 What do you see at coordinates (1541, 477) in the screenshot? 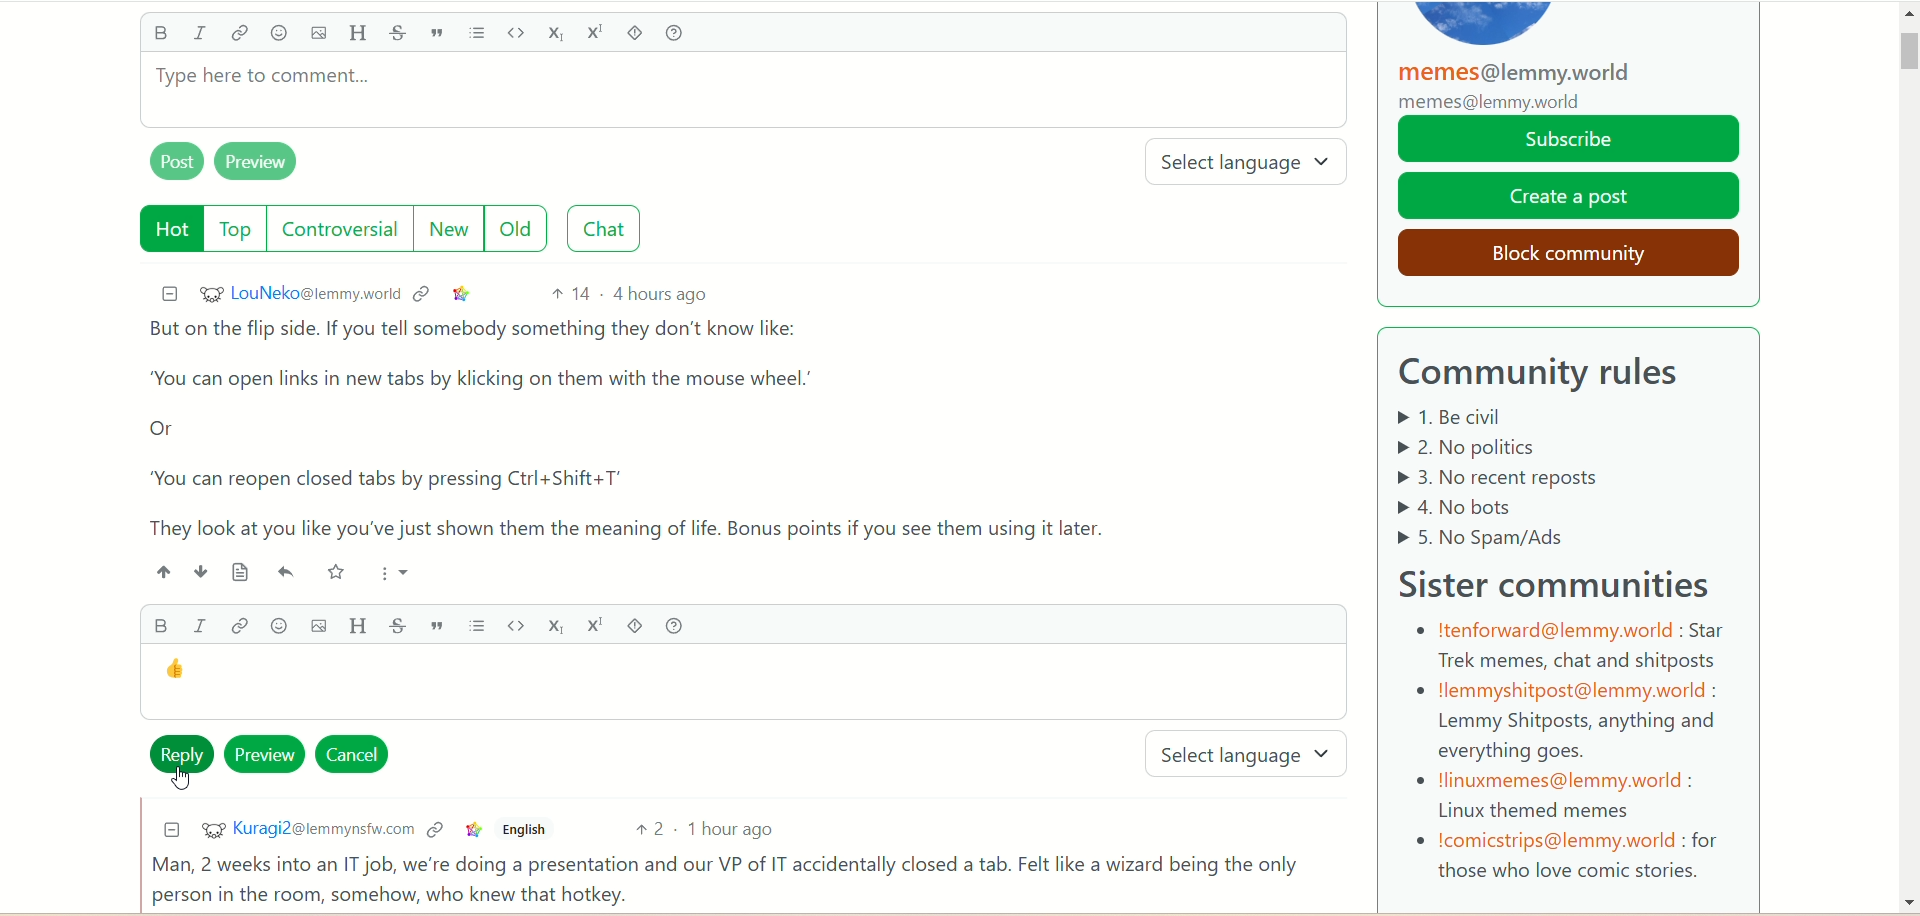
I see `Community rules listed` at bounding box center [1541, 477].